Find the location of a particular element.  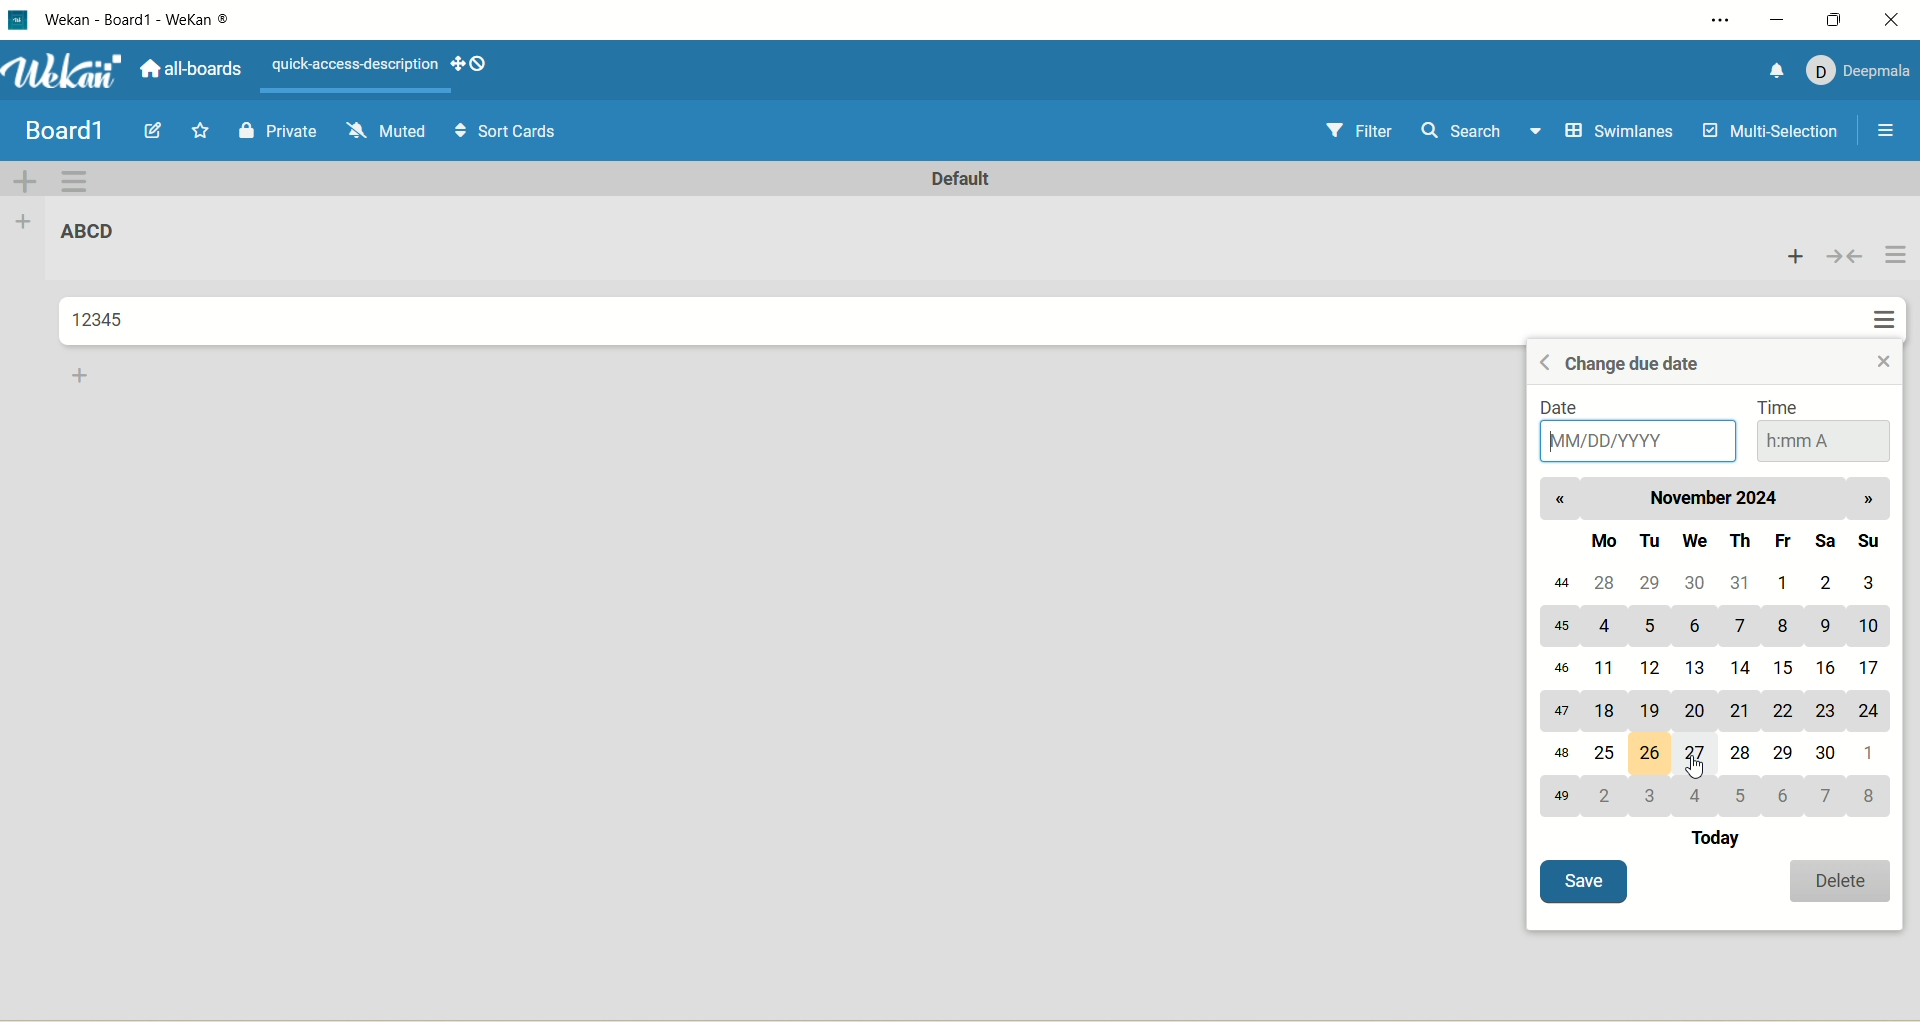

day names is located at coordinates (1721, 542).